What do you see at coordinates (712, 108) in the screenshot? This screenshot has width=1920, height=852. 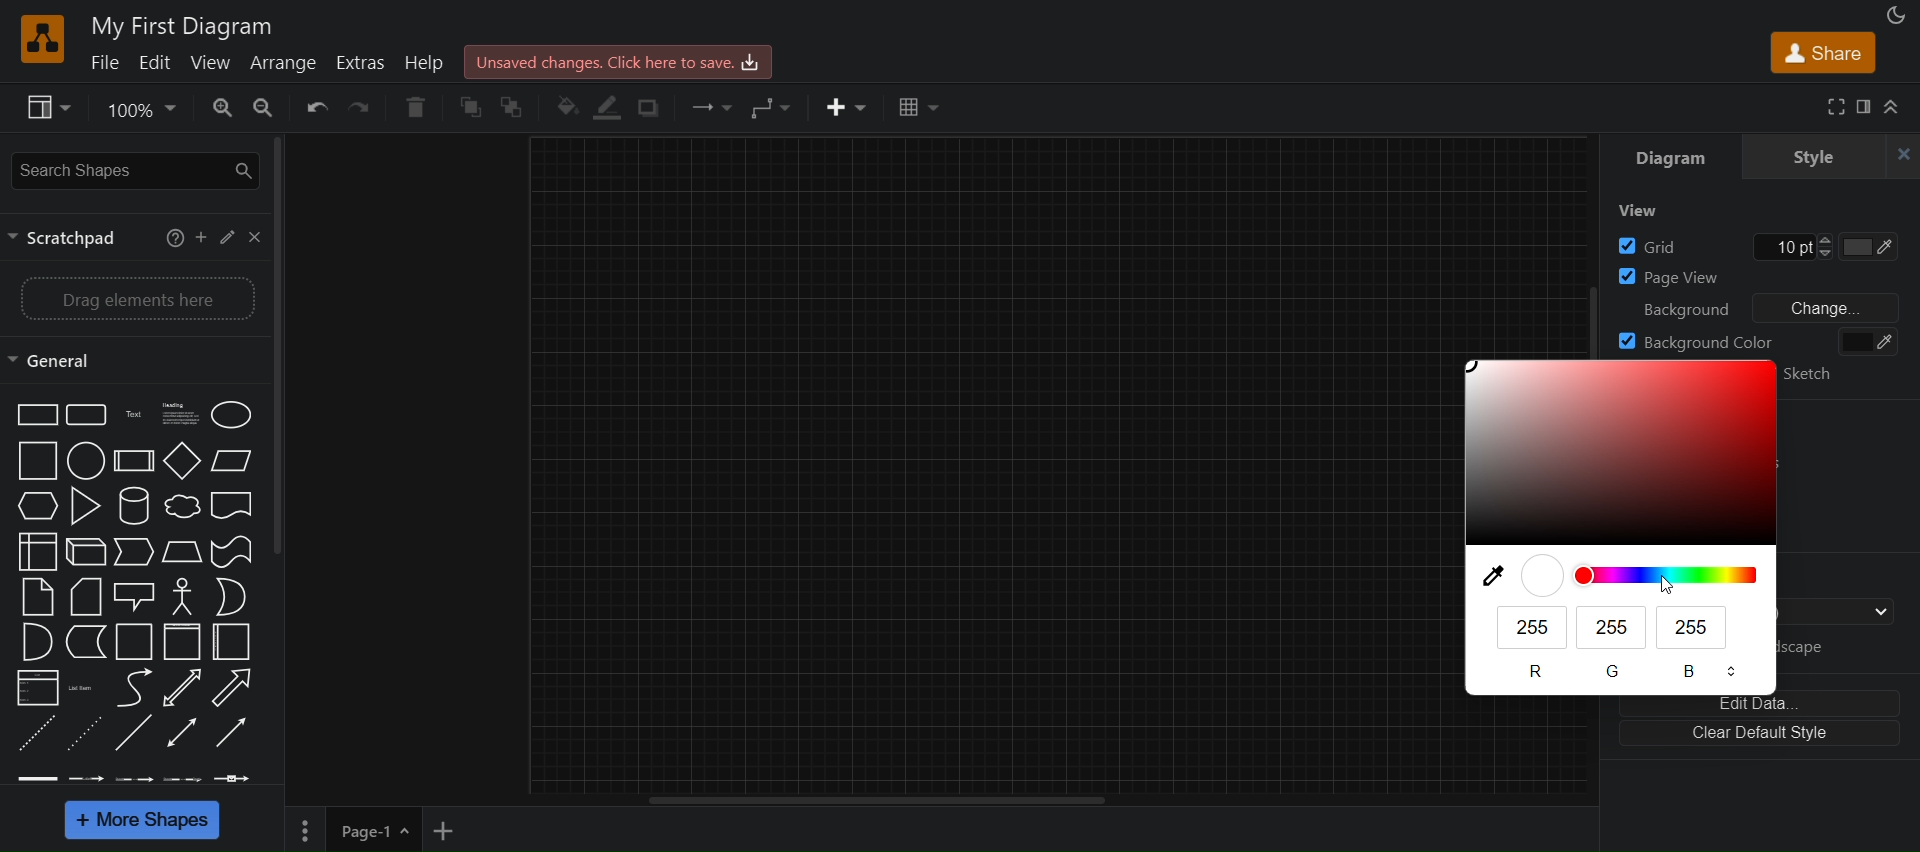 I see `connection` at bounding box center [712, 108].